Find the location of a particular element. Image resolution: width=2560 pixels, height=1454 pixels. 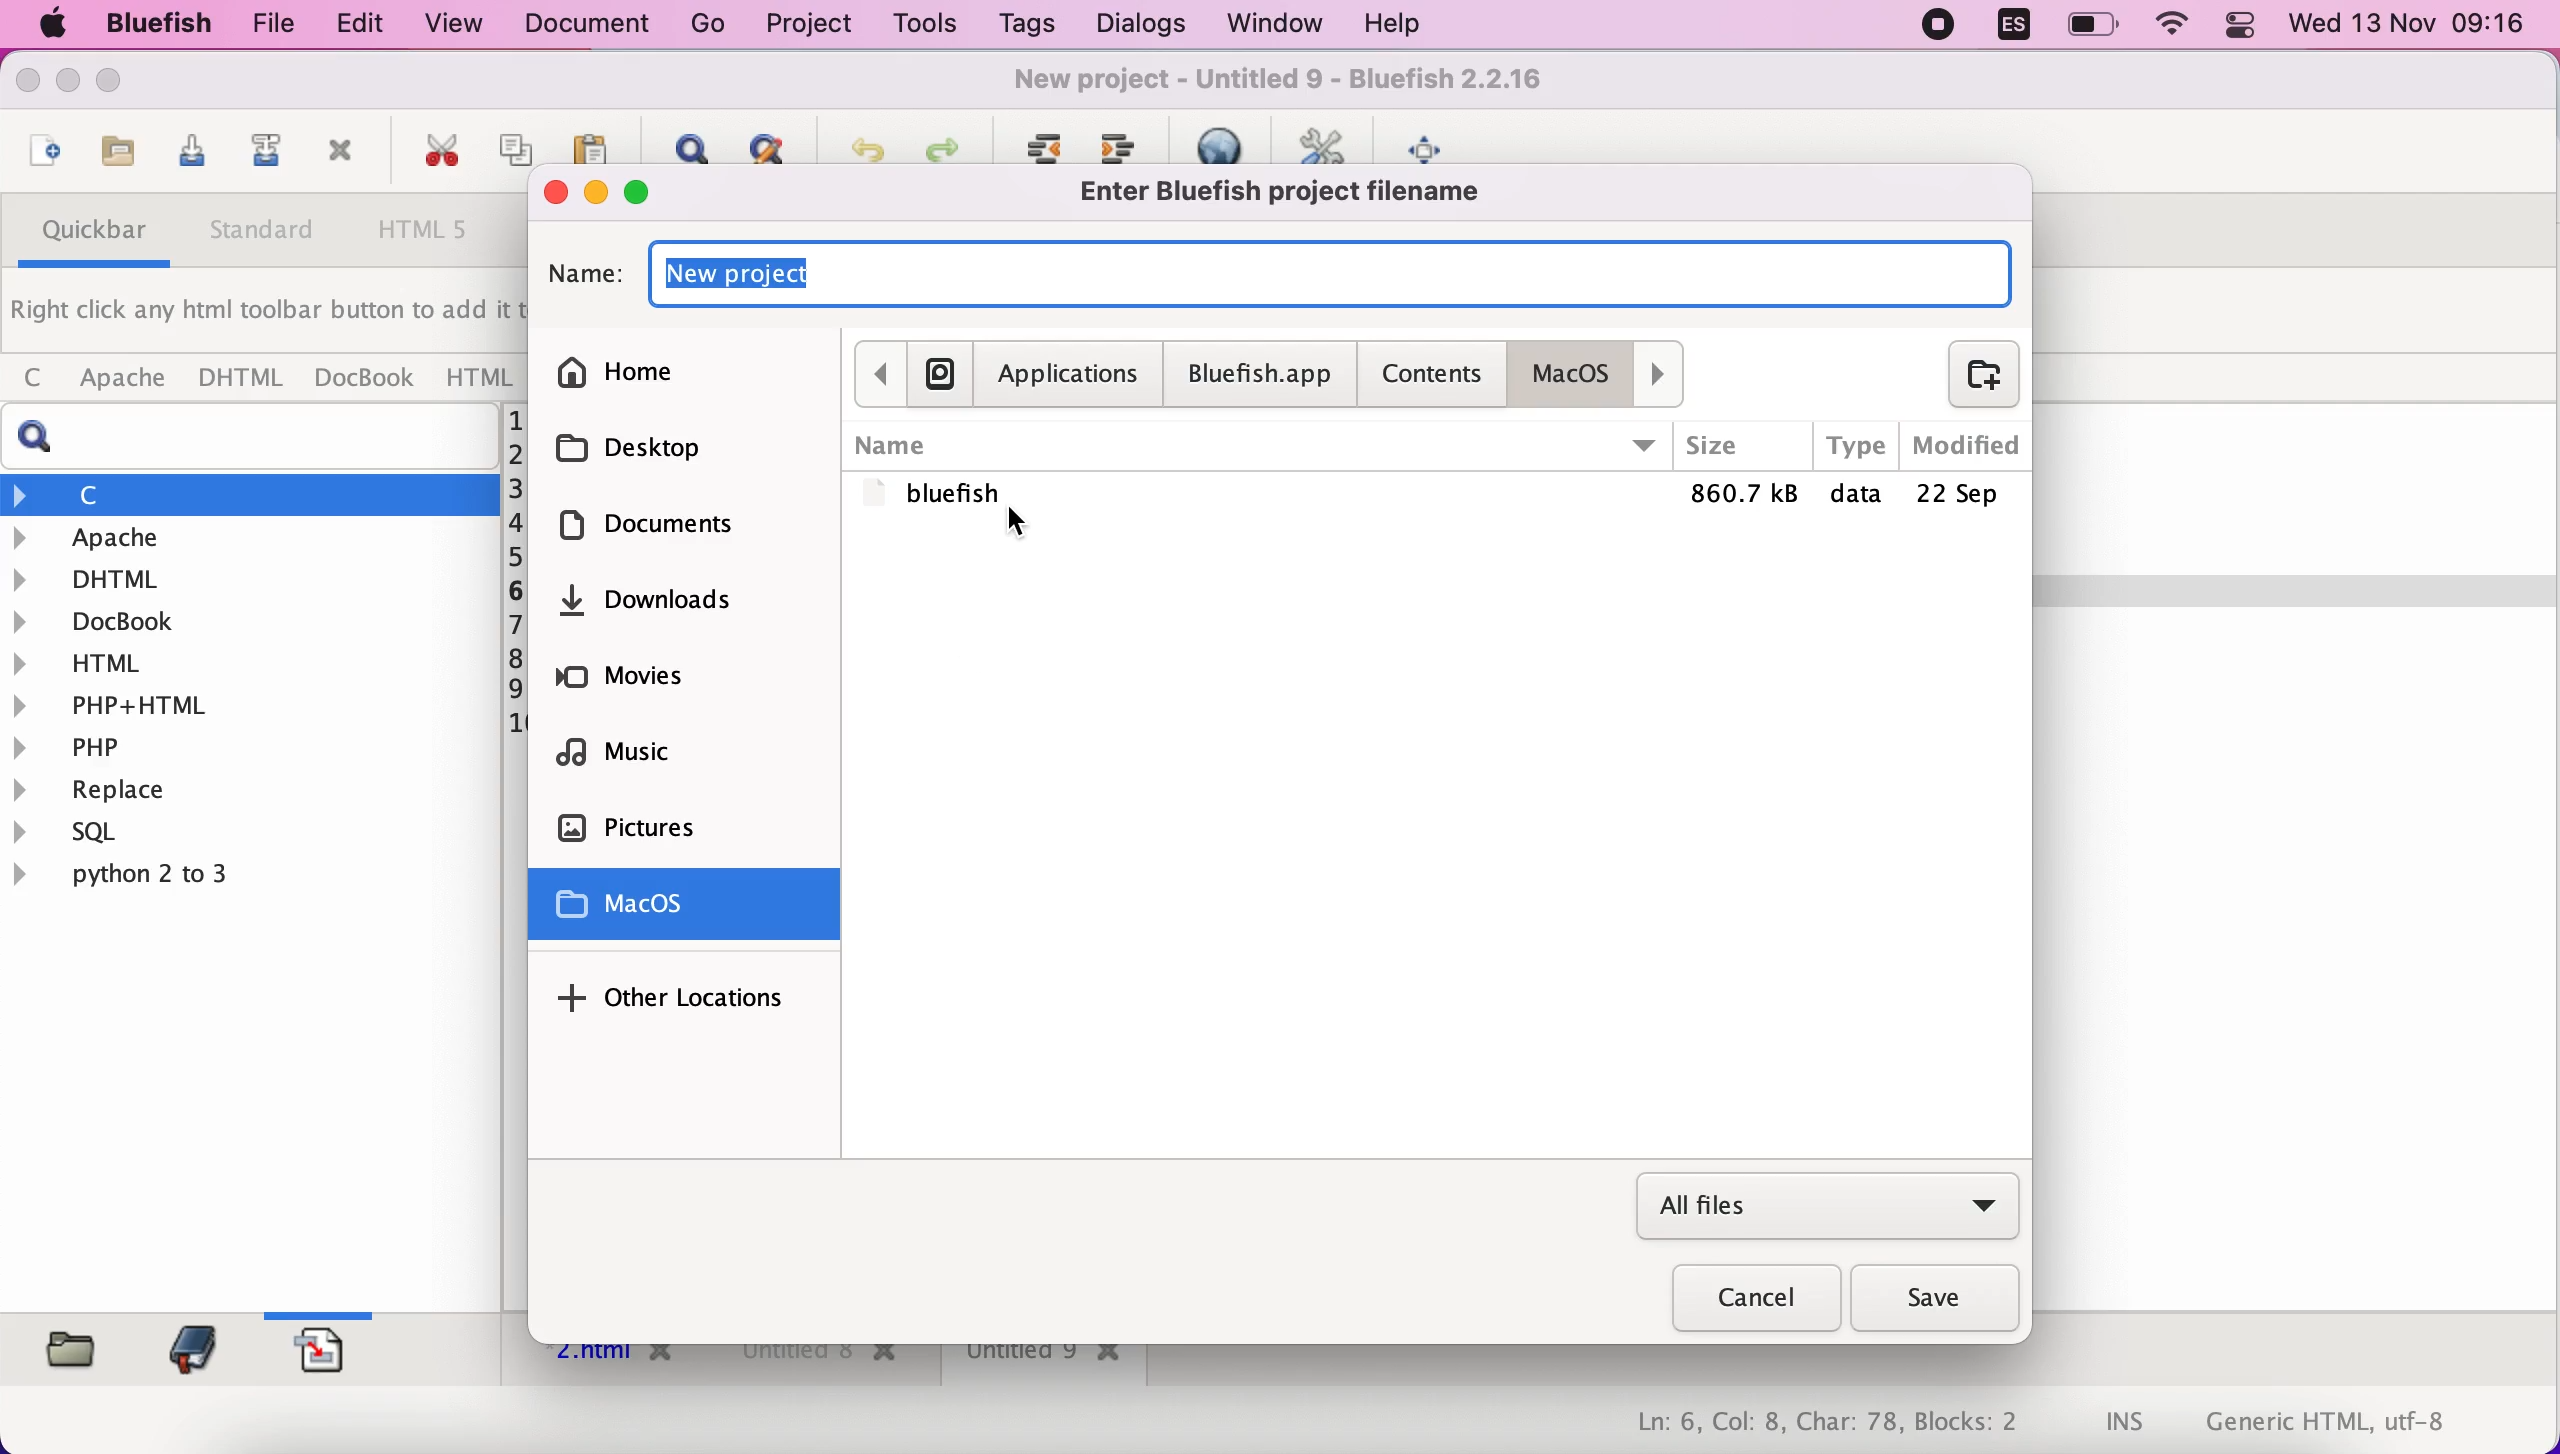

forward is located at coordinates (1664, 373).